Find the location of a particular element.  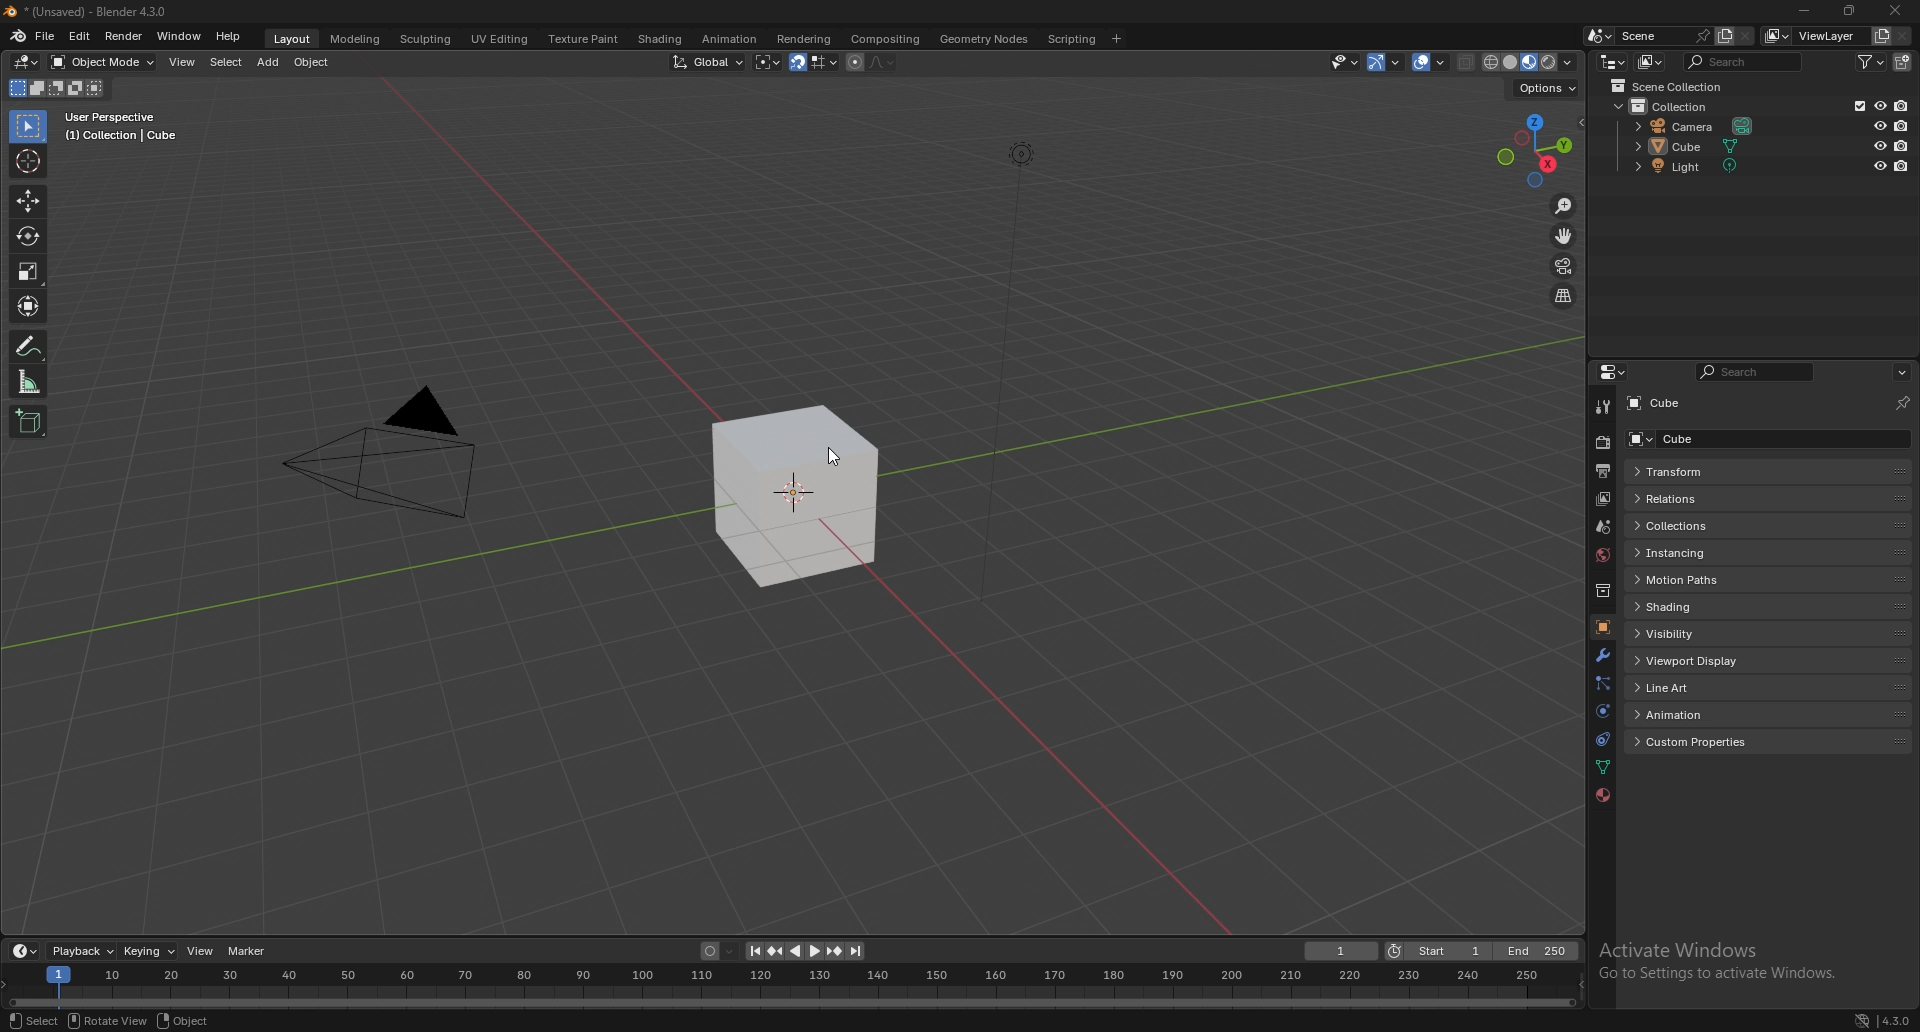

jump to keyframe is located at coordinates (774, 951).